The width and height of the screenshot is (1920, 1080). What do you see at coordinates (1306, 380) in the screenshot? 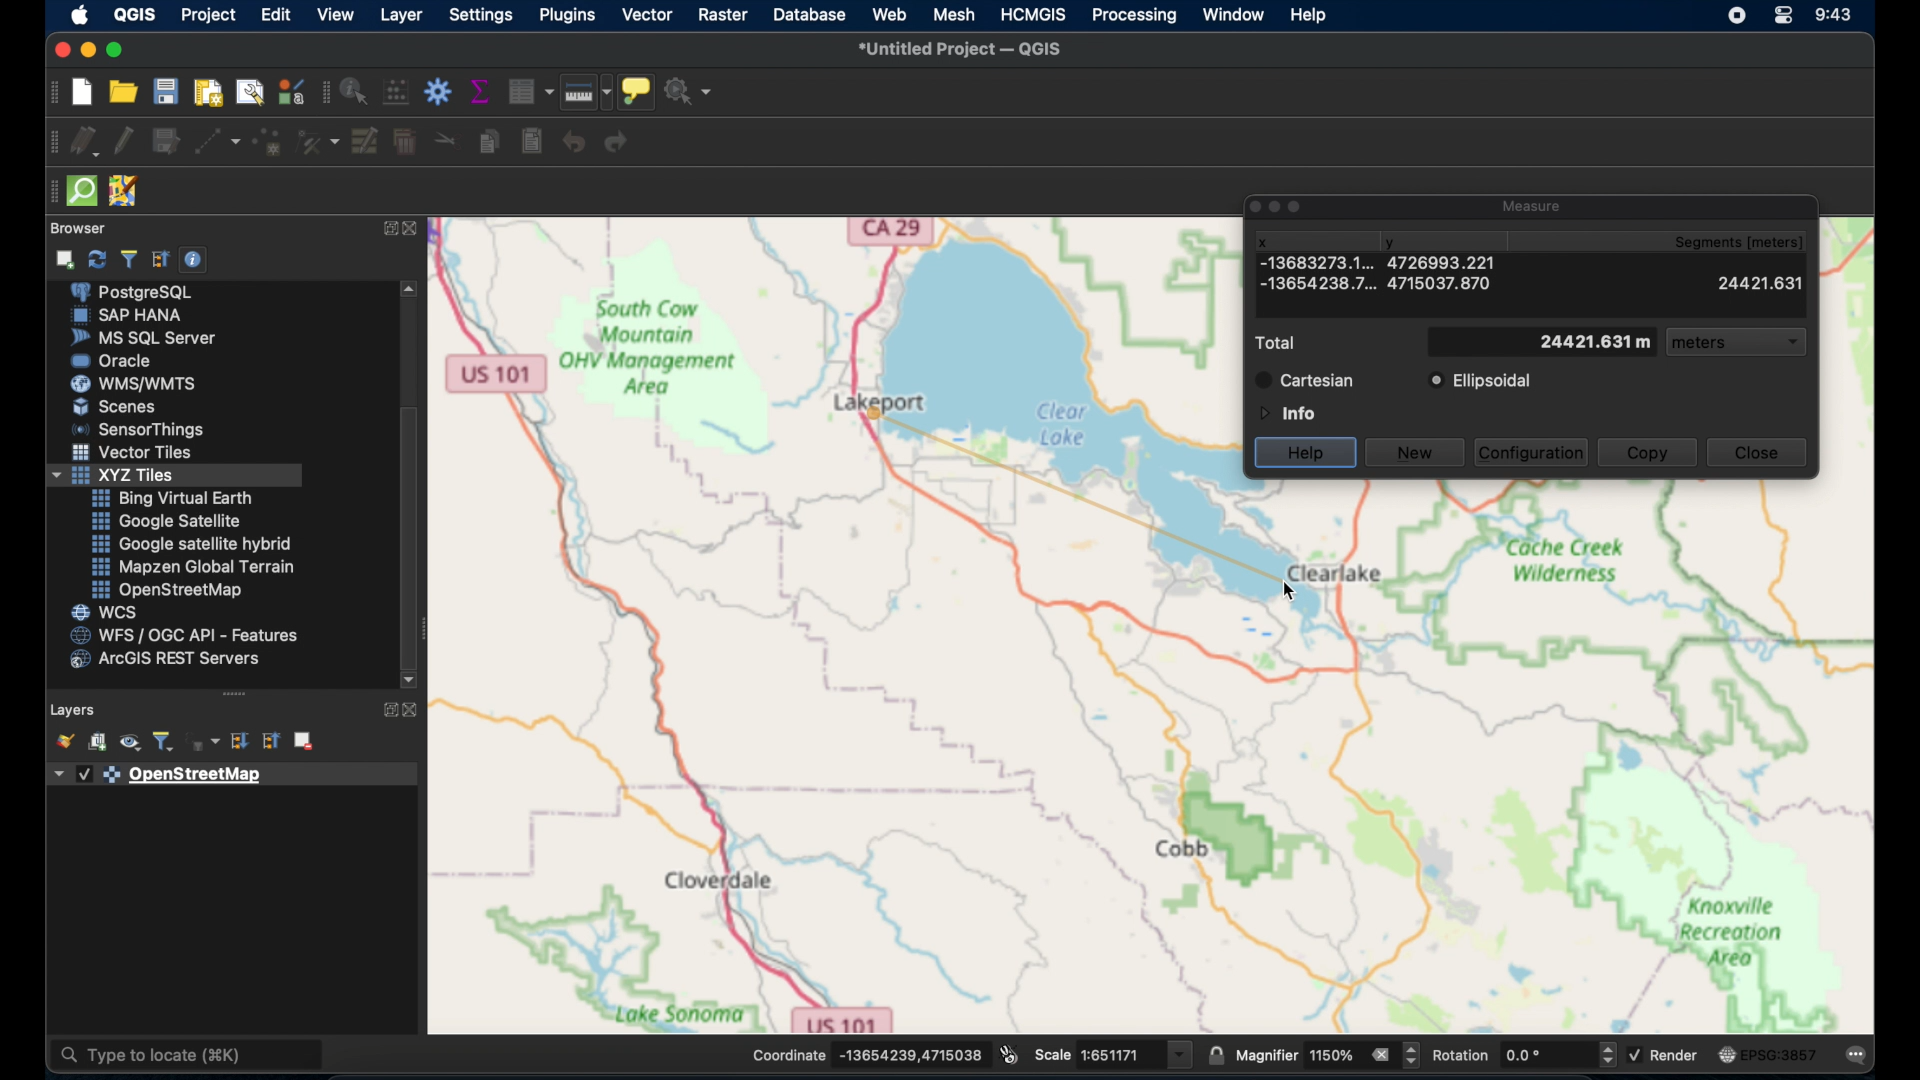
I see `cartesian radio button` at bounding box center [1306, 380].